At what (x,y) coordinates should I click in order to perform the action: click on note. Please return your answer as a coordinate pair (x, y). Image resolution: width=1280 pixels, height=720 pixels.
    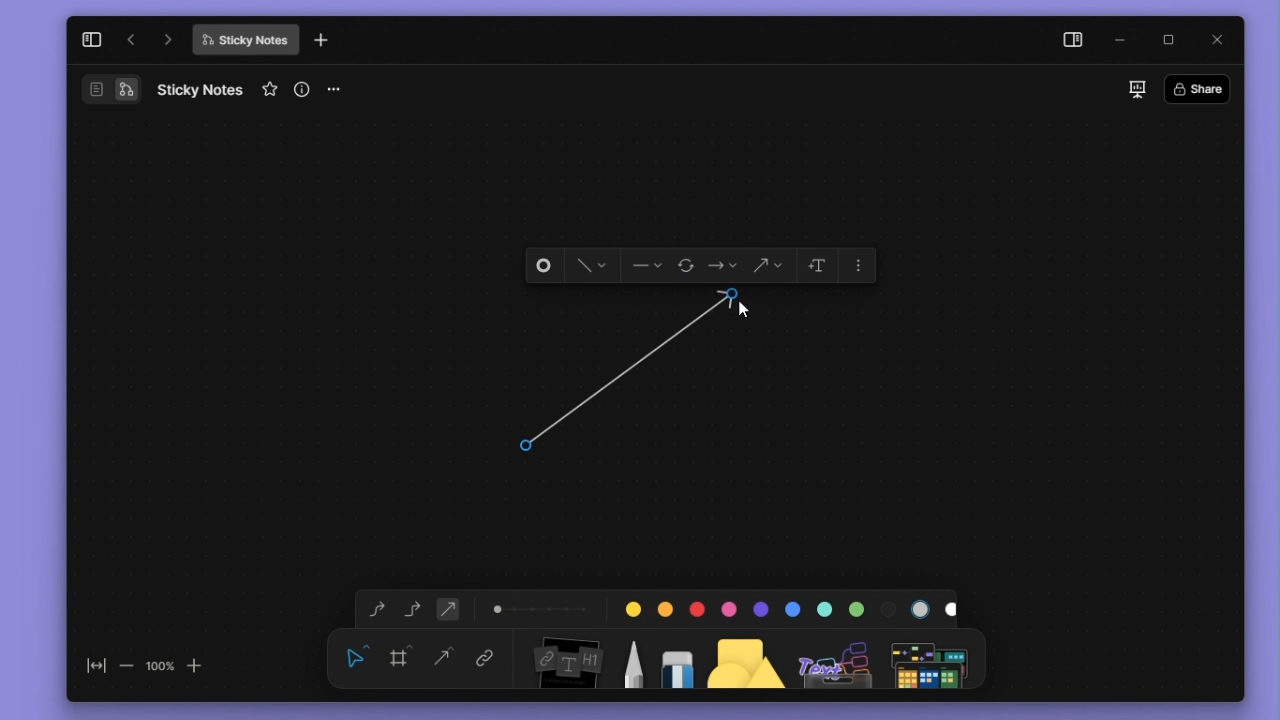
    Looking at the image, I should click on (565, 659).